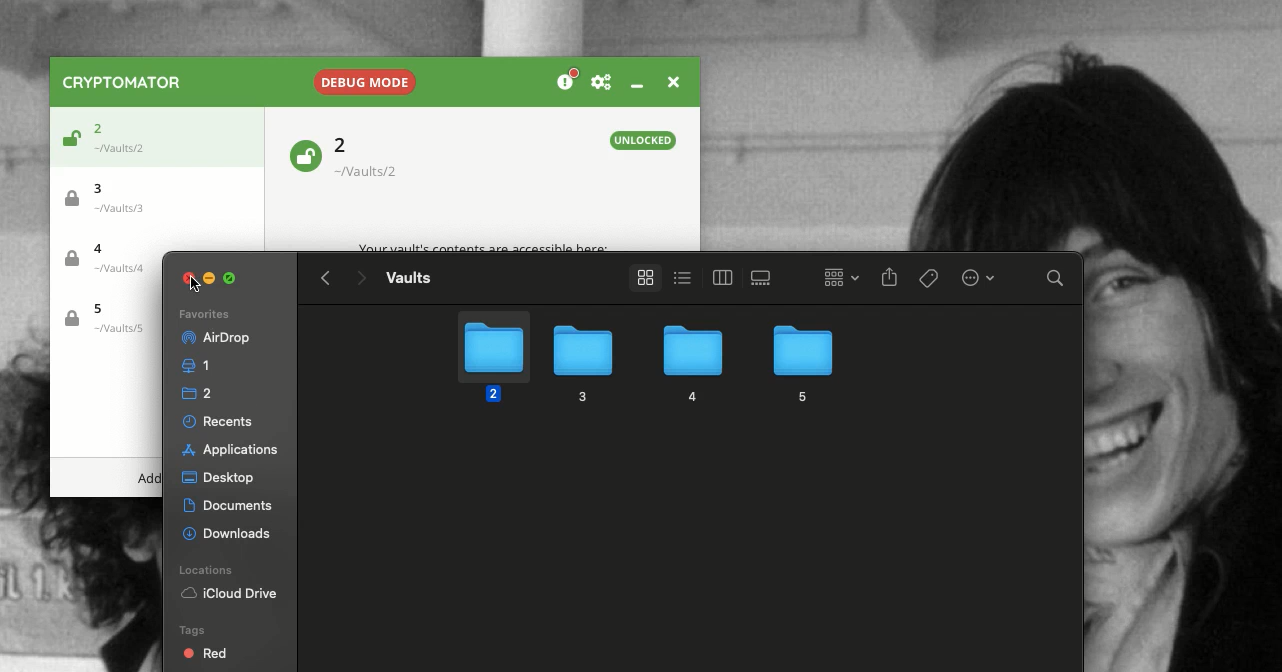 The height and width of the screenshot is (672, 1282). What do you see at coordinates (636, 85) in the screenshot?
I see `Minimize` at bounding box center [636, 85].